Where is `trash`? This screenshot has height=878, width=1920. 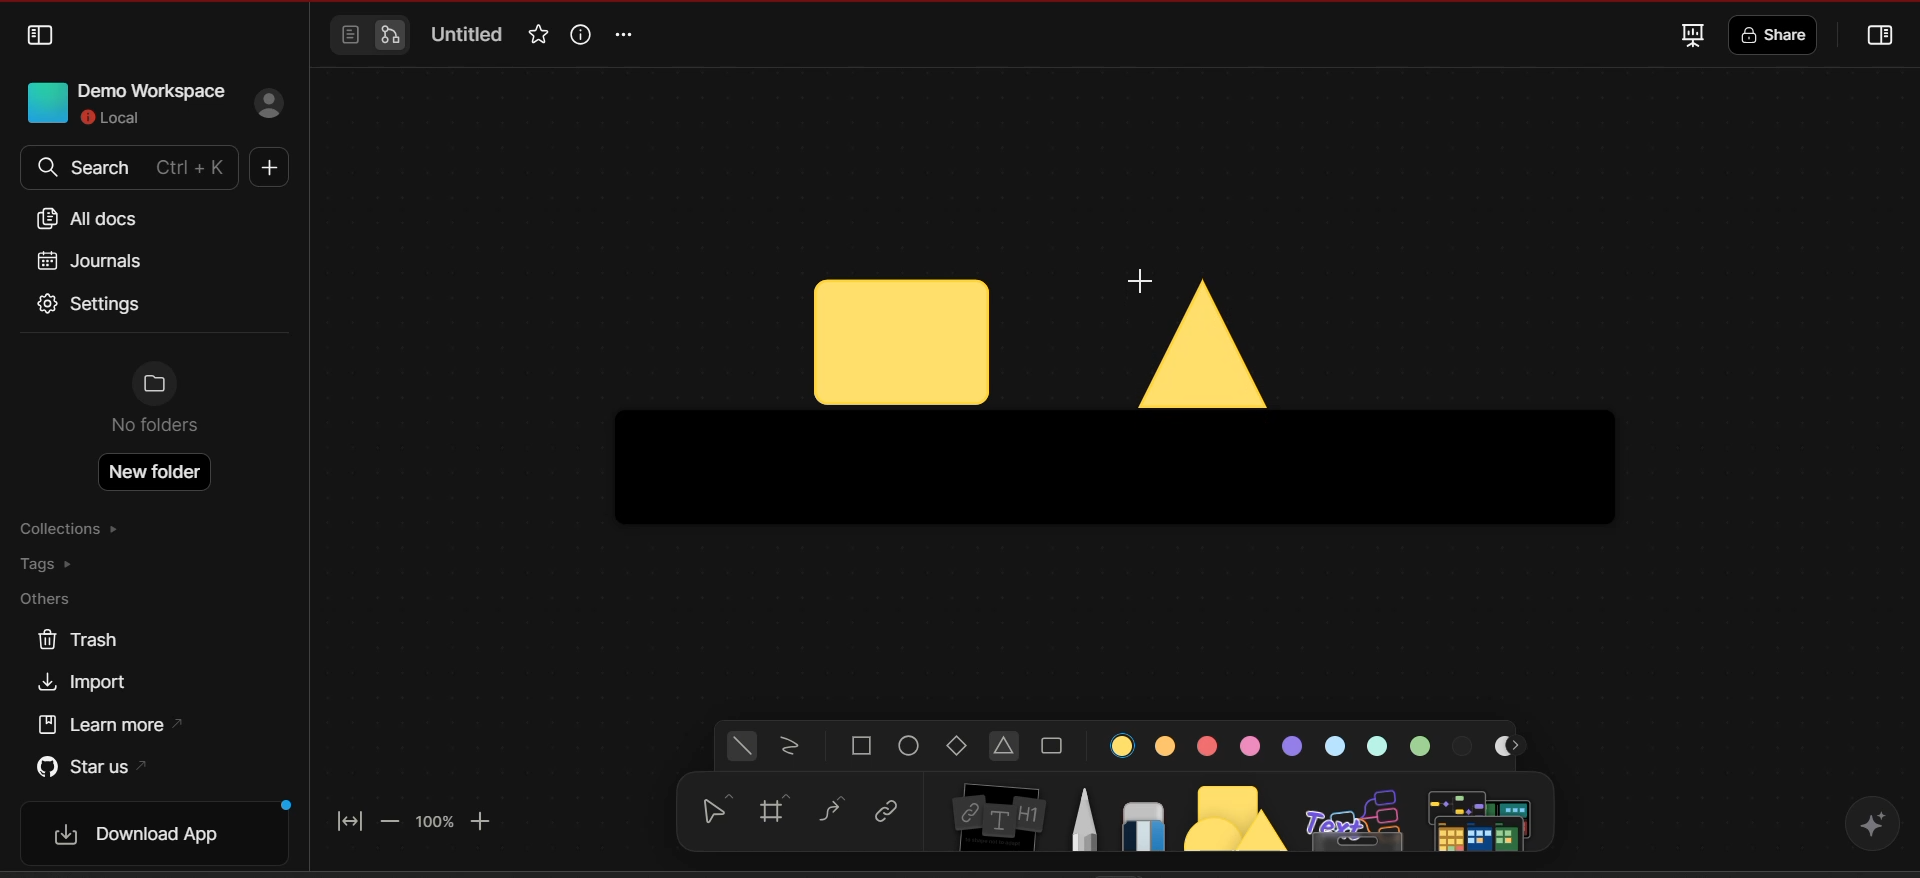
trash is located at coordinates (77, 640).